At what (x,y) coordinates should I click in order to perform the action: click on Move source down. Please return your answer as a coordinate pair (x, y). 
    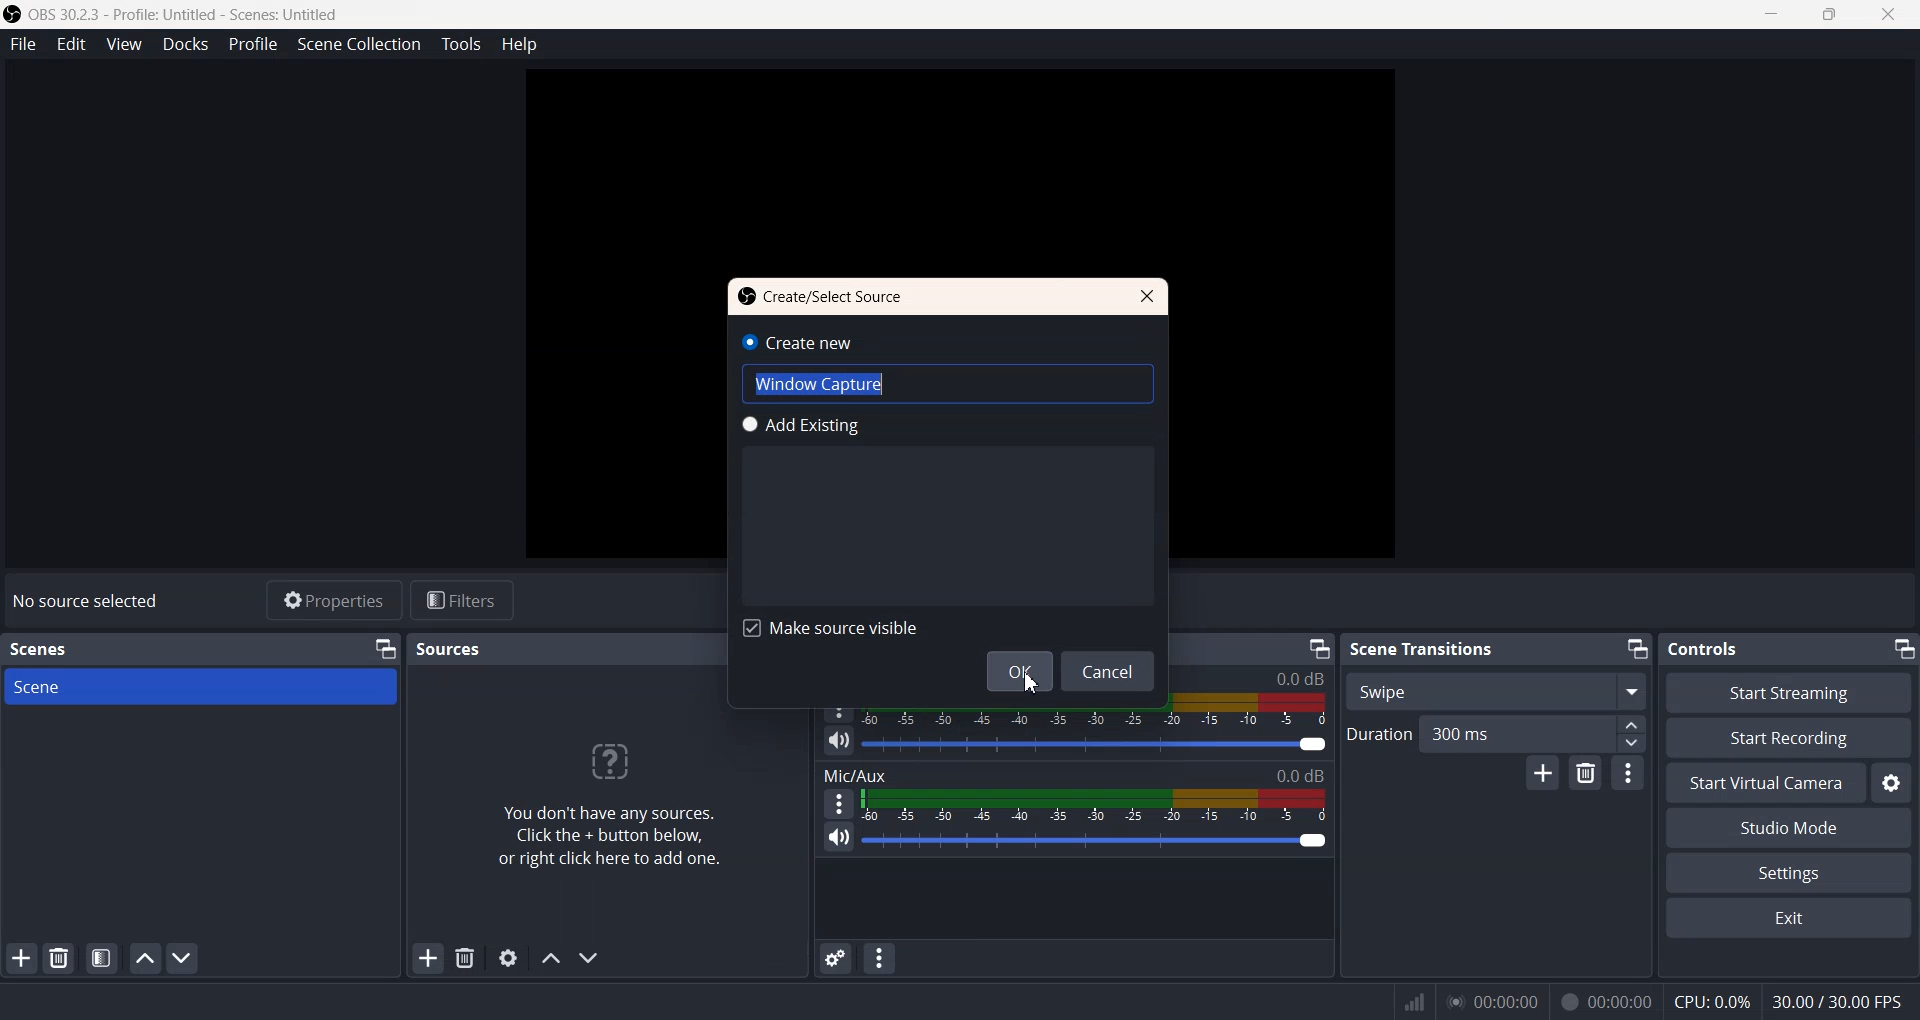
    Looking at the image, I should click on (588, 958).